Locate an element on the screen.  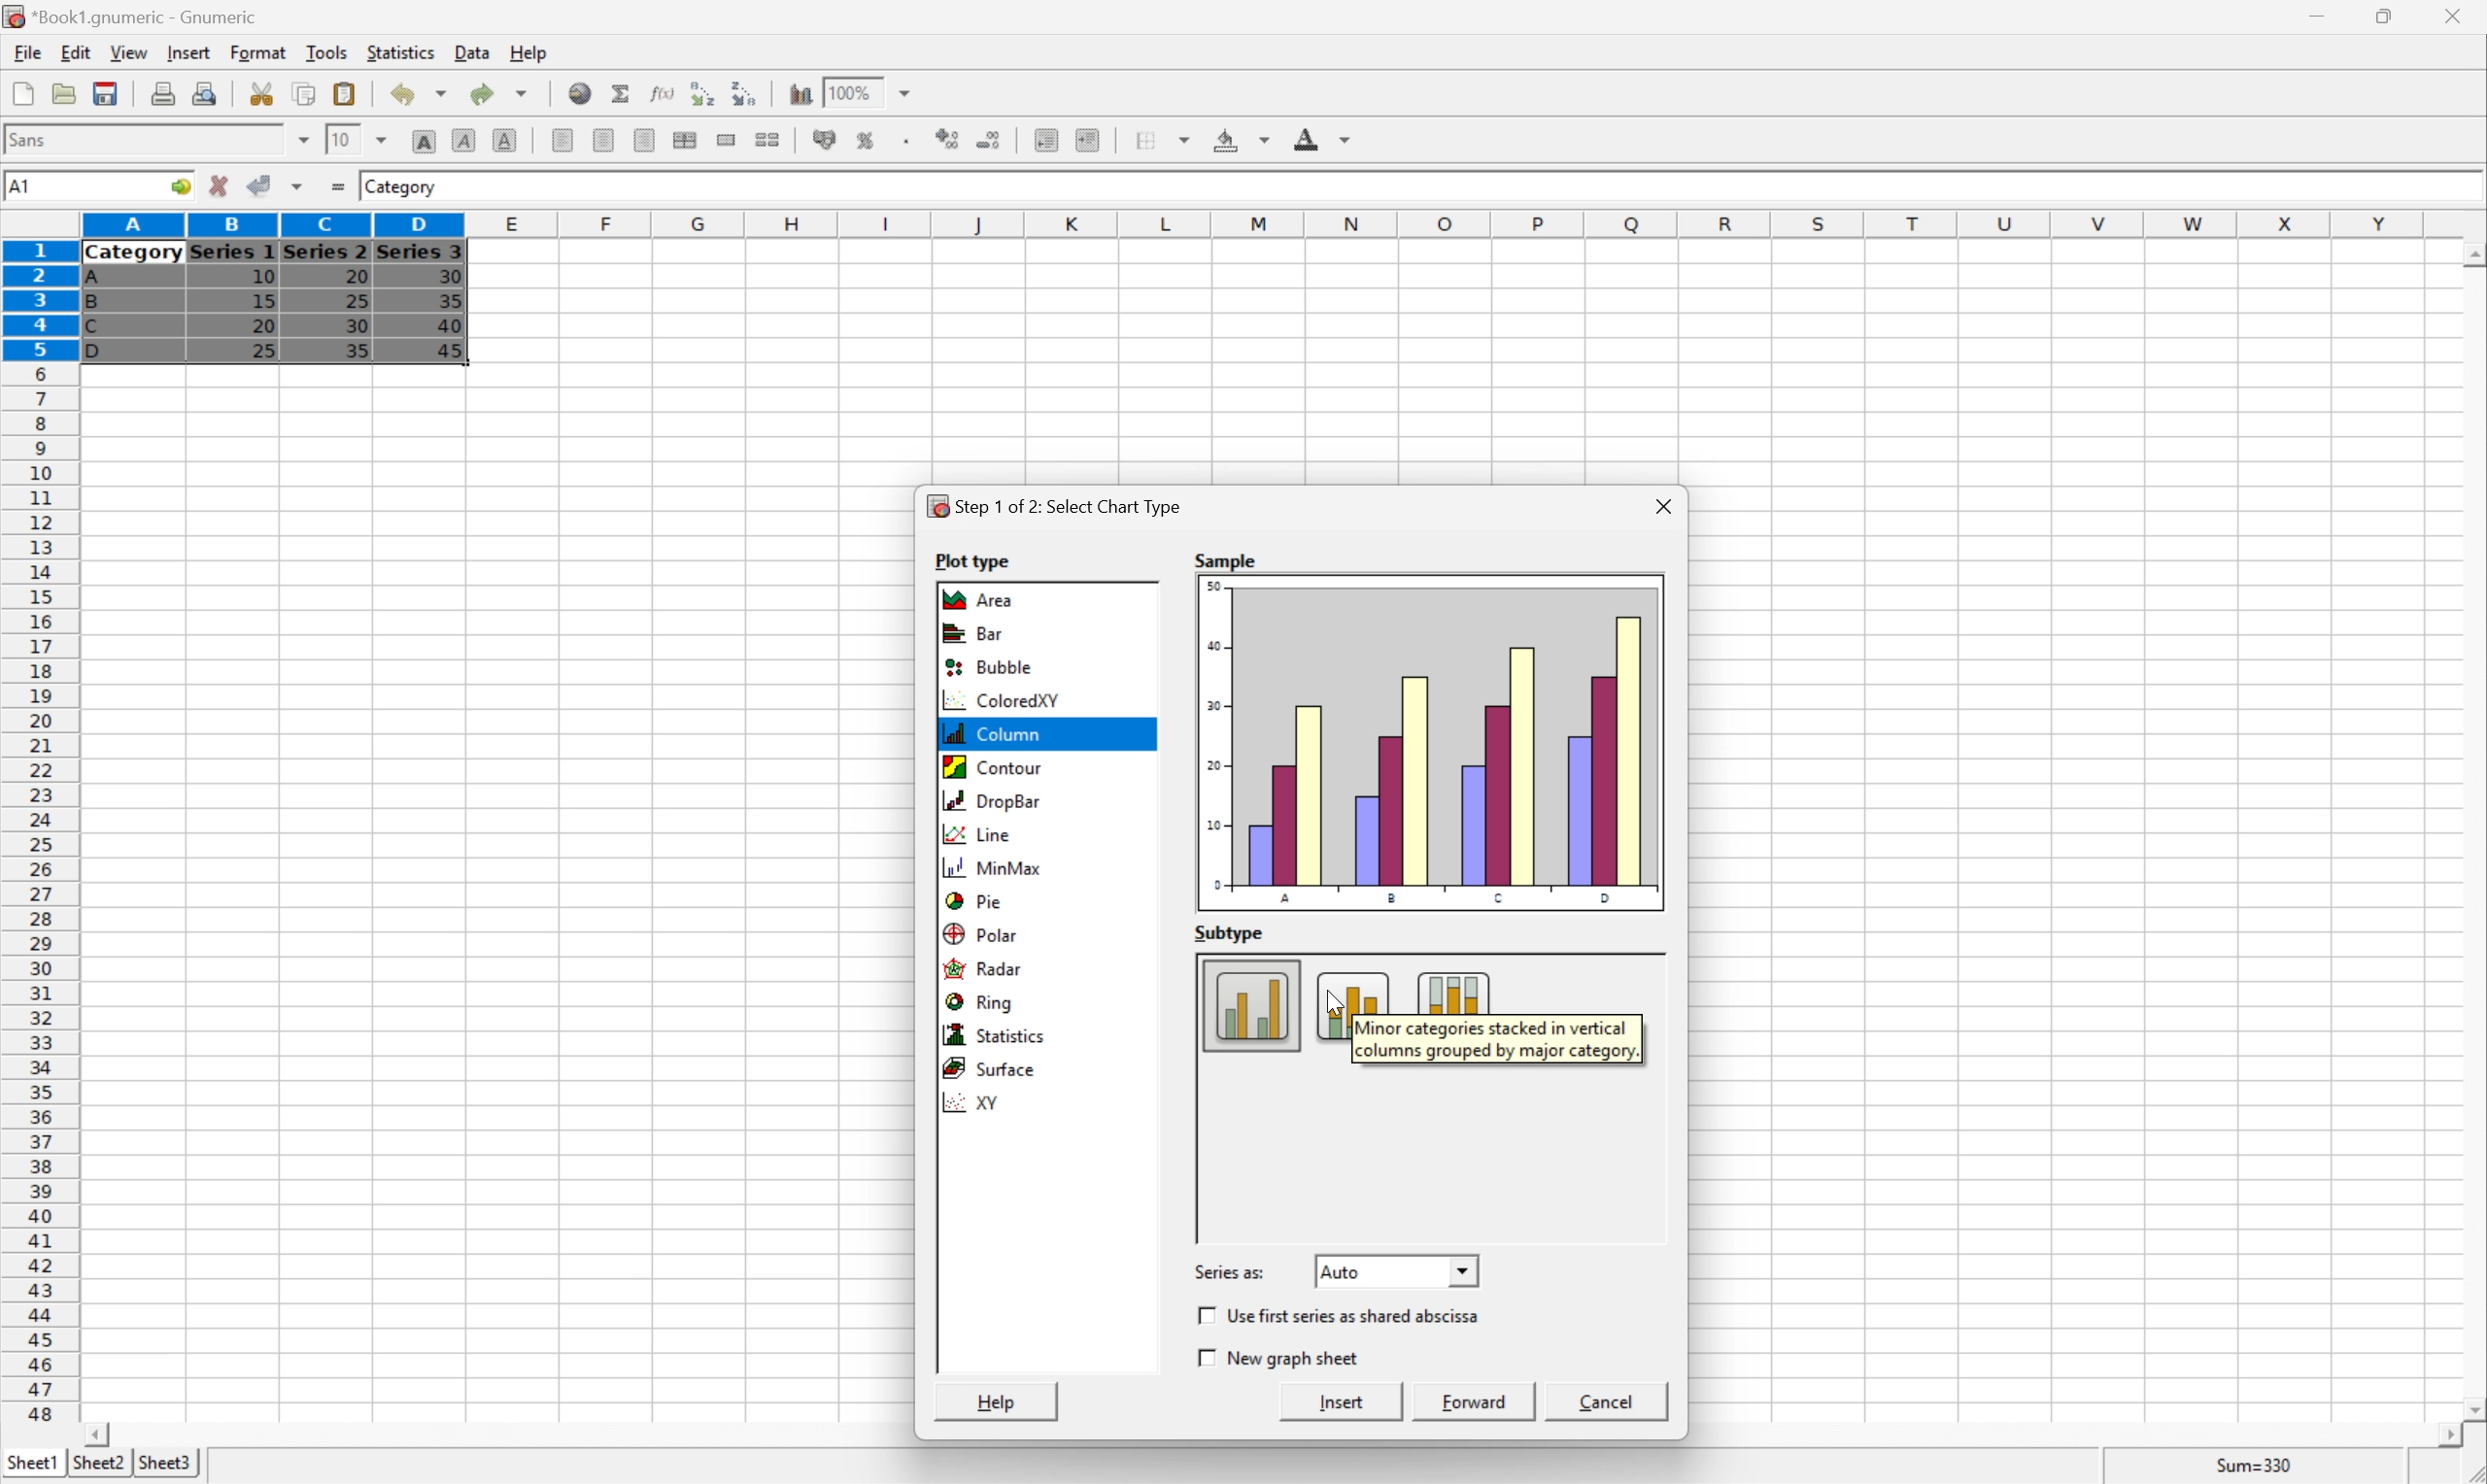
Redo is located at coordinates (496, 92).